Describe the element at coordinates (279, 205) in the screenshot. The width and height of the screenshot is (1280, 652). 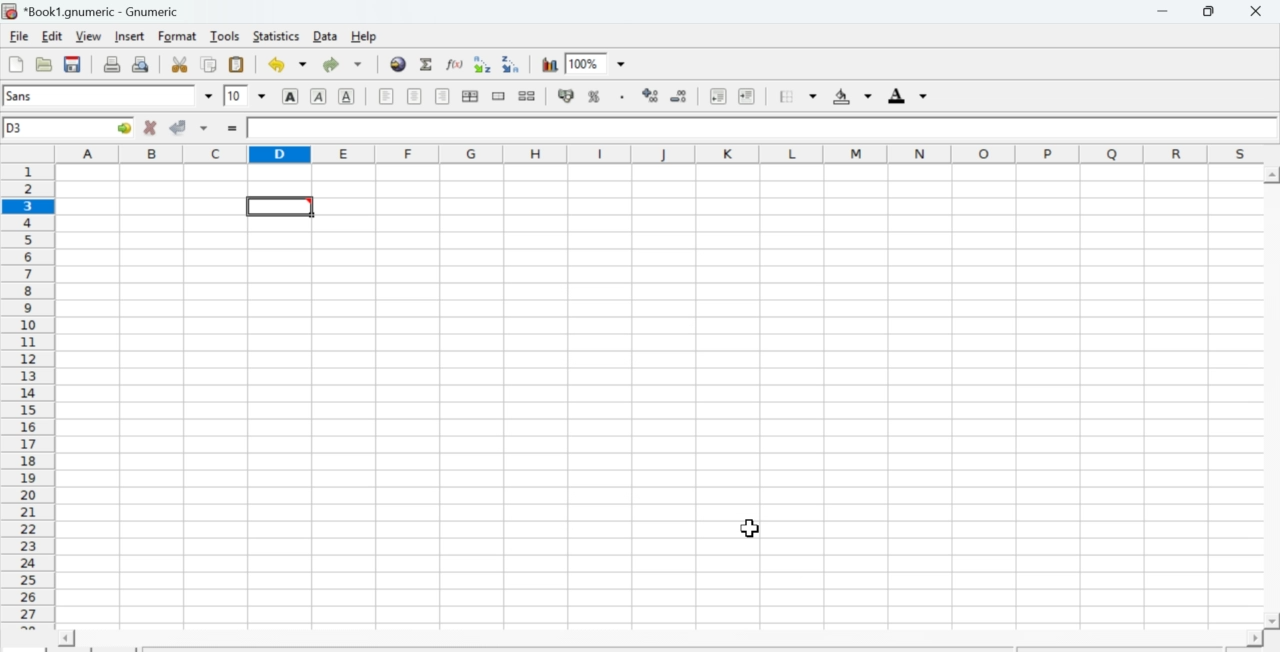
I see `selected cell` at that location.